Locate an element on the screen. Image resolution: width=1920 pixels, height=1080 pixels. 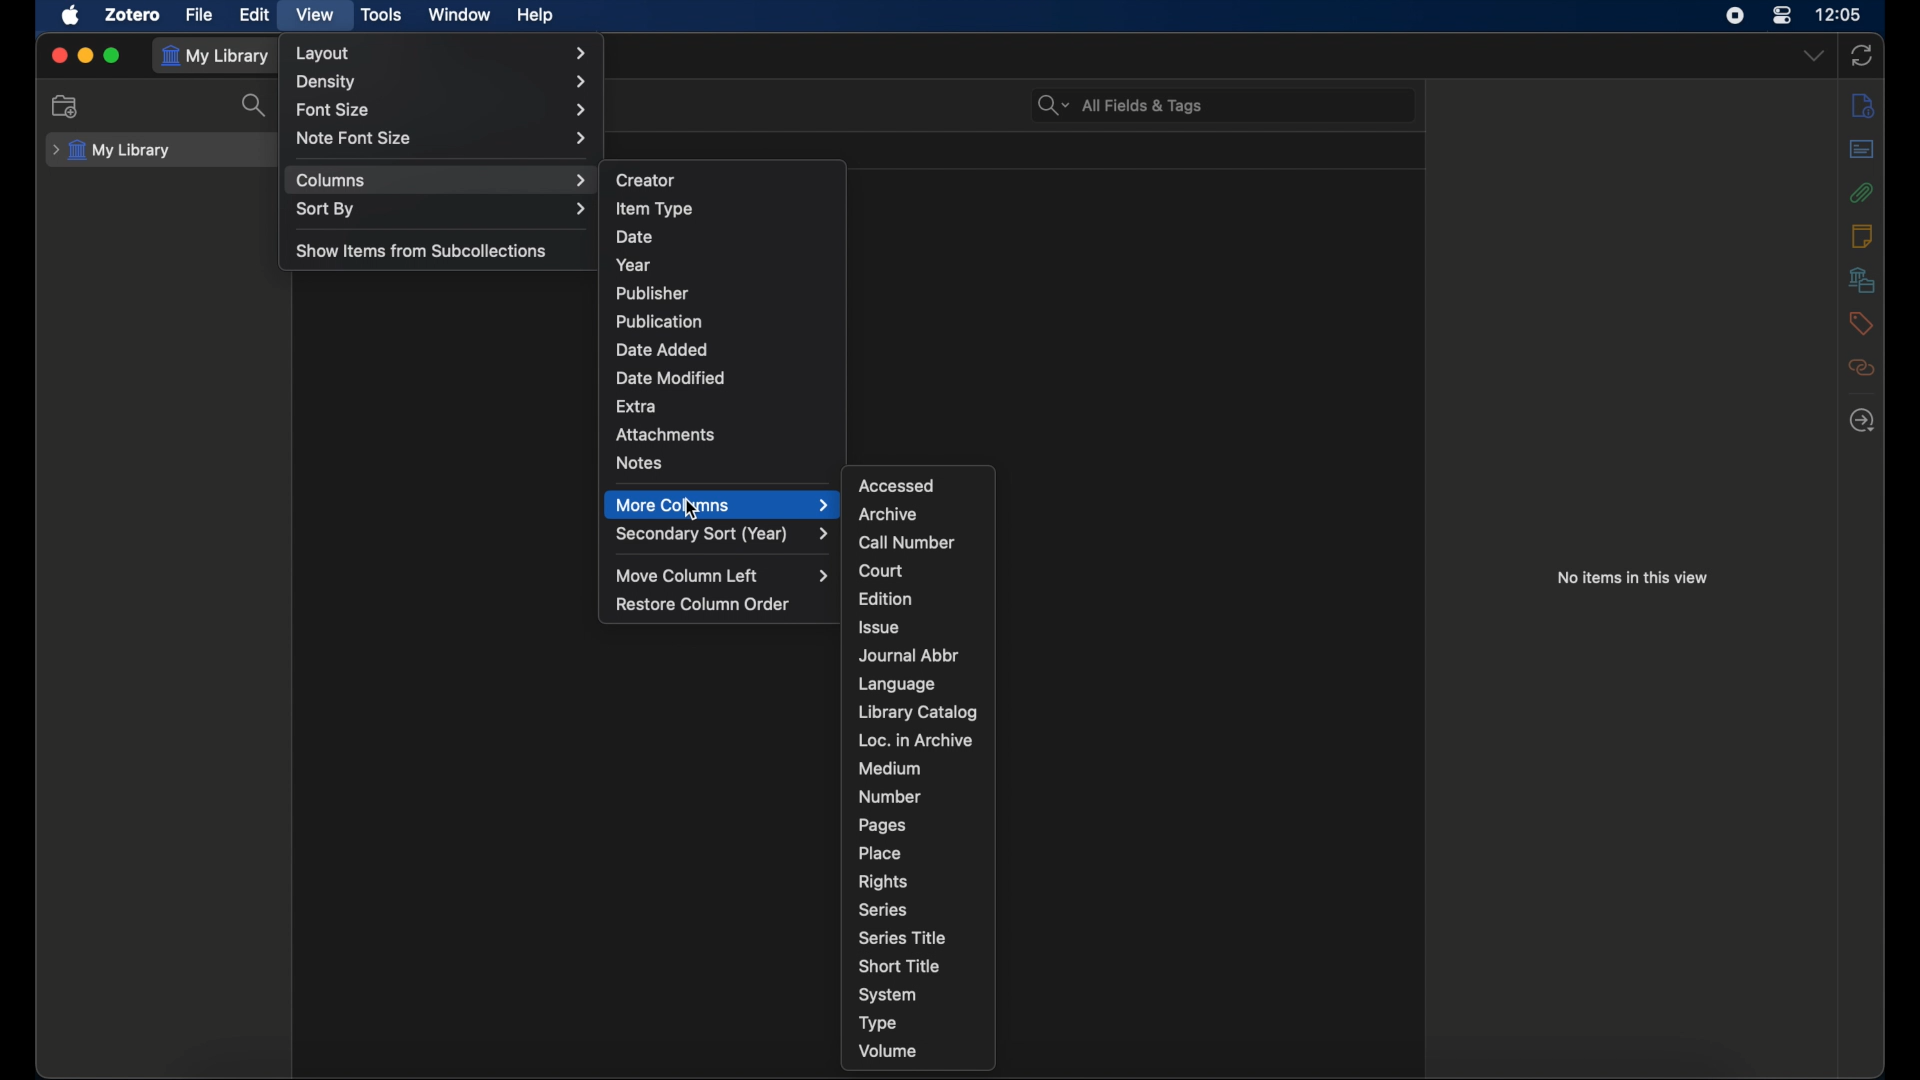
related is located at coordinates (1862, 367).